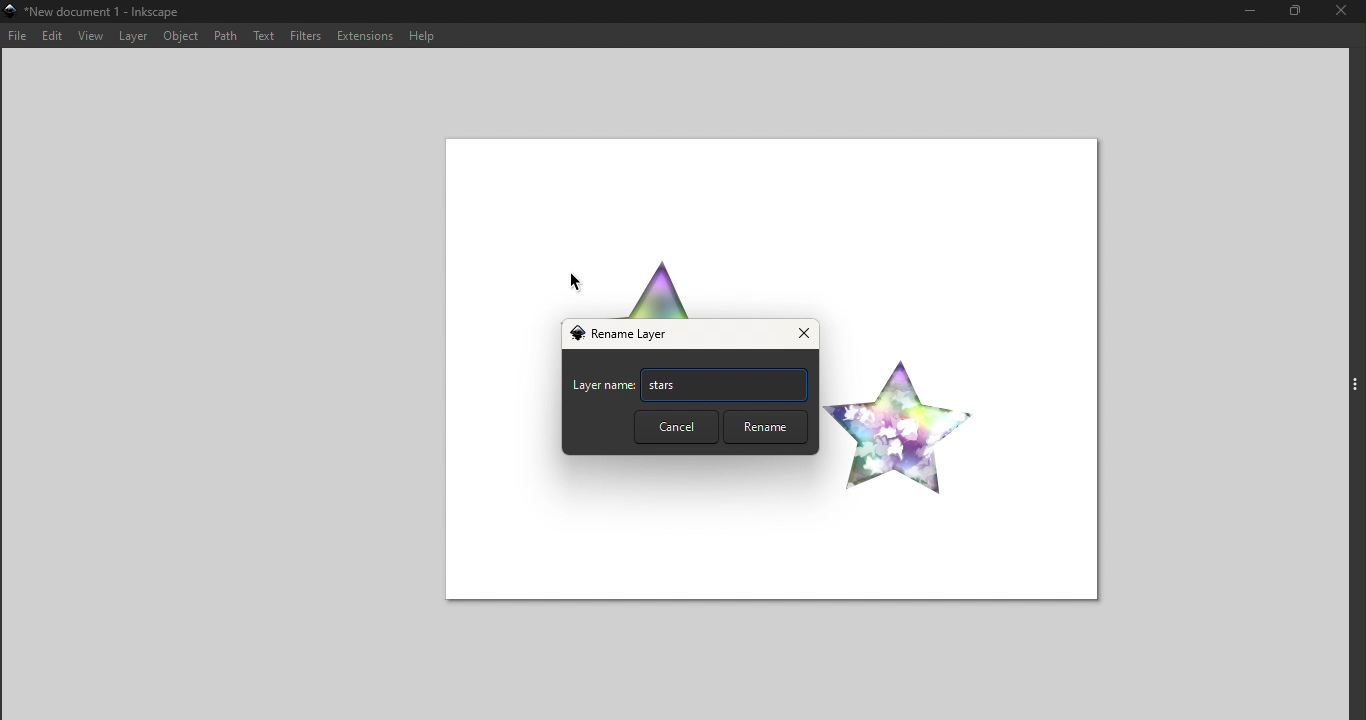 The image size is (1366, 720). What do you see at coordinates (1249, 12) in the screenshot?
I see `minimize` at bounding box center [1249, 12].